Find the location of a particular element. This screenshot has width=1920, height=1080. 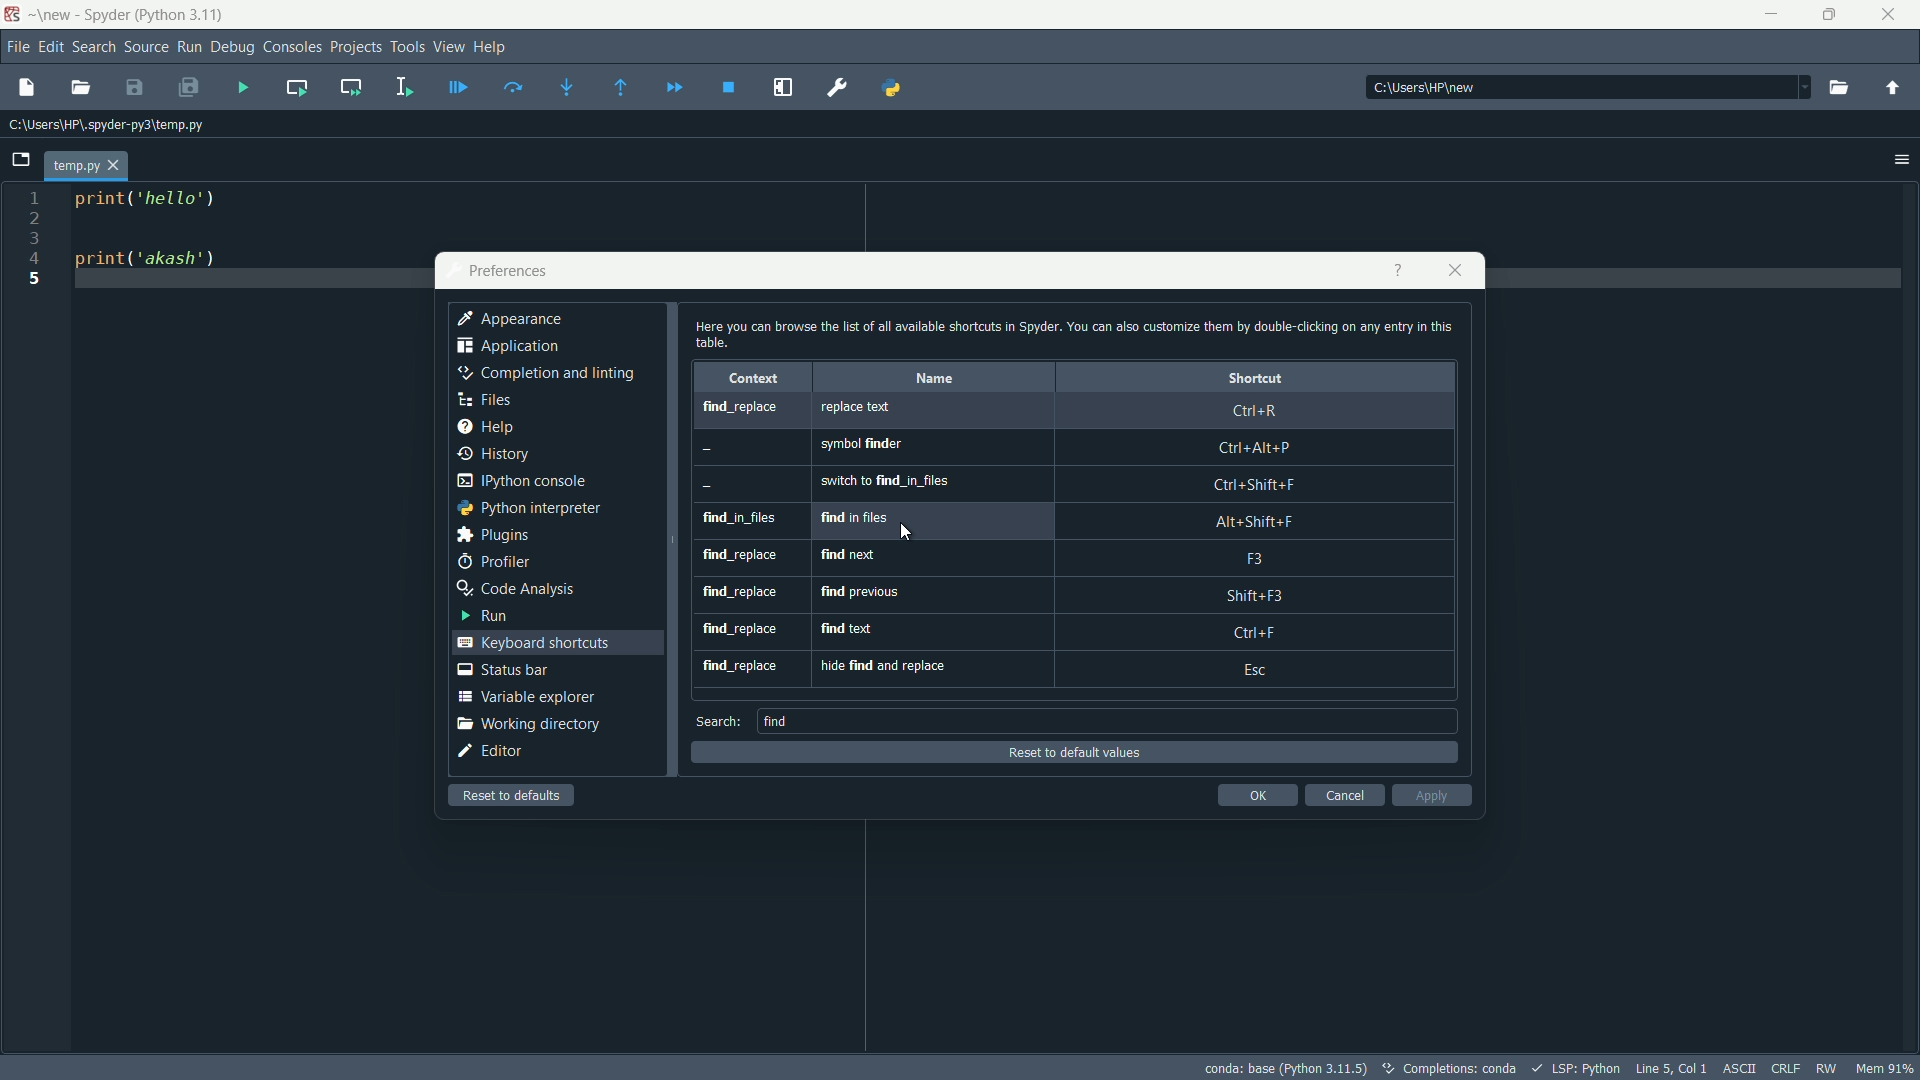

close app is located at coordinates (1888, 14).